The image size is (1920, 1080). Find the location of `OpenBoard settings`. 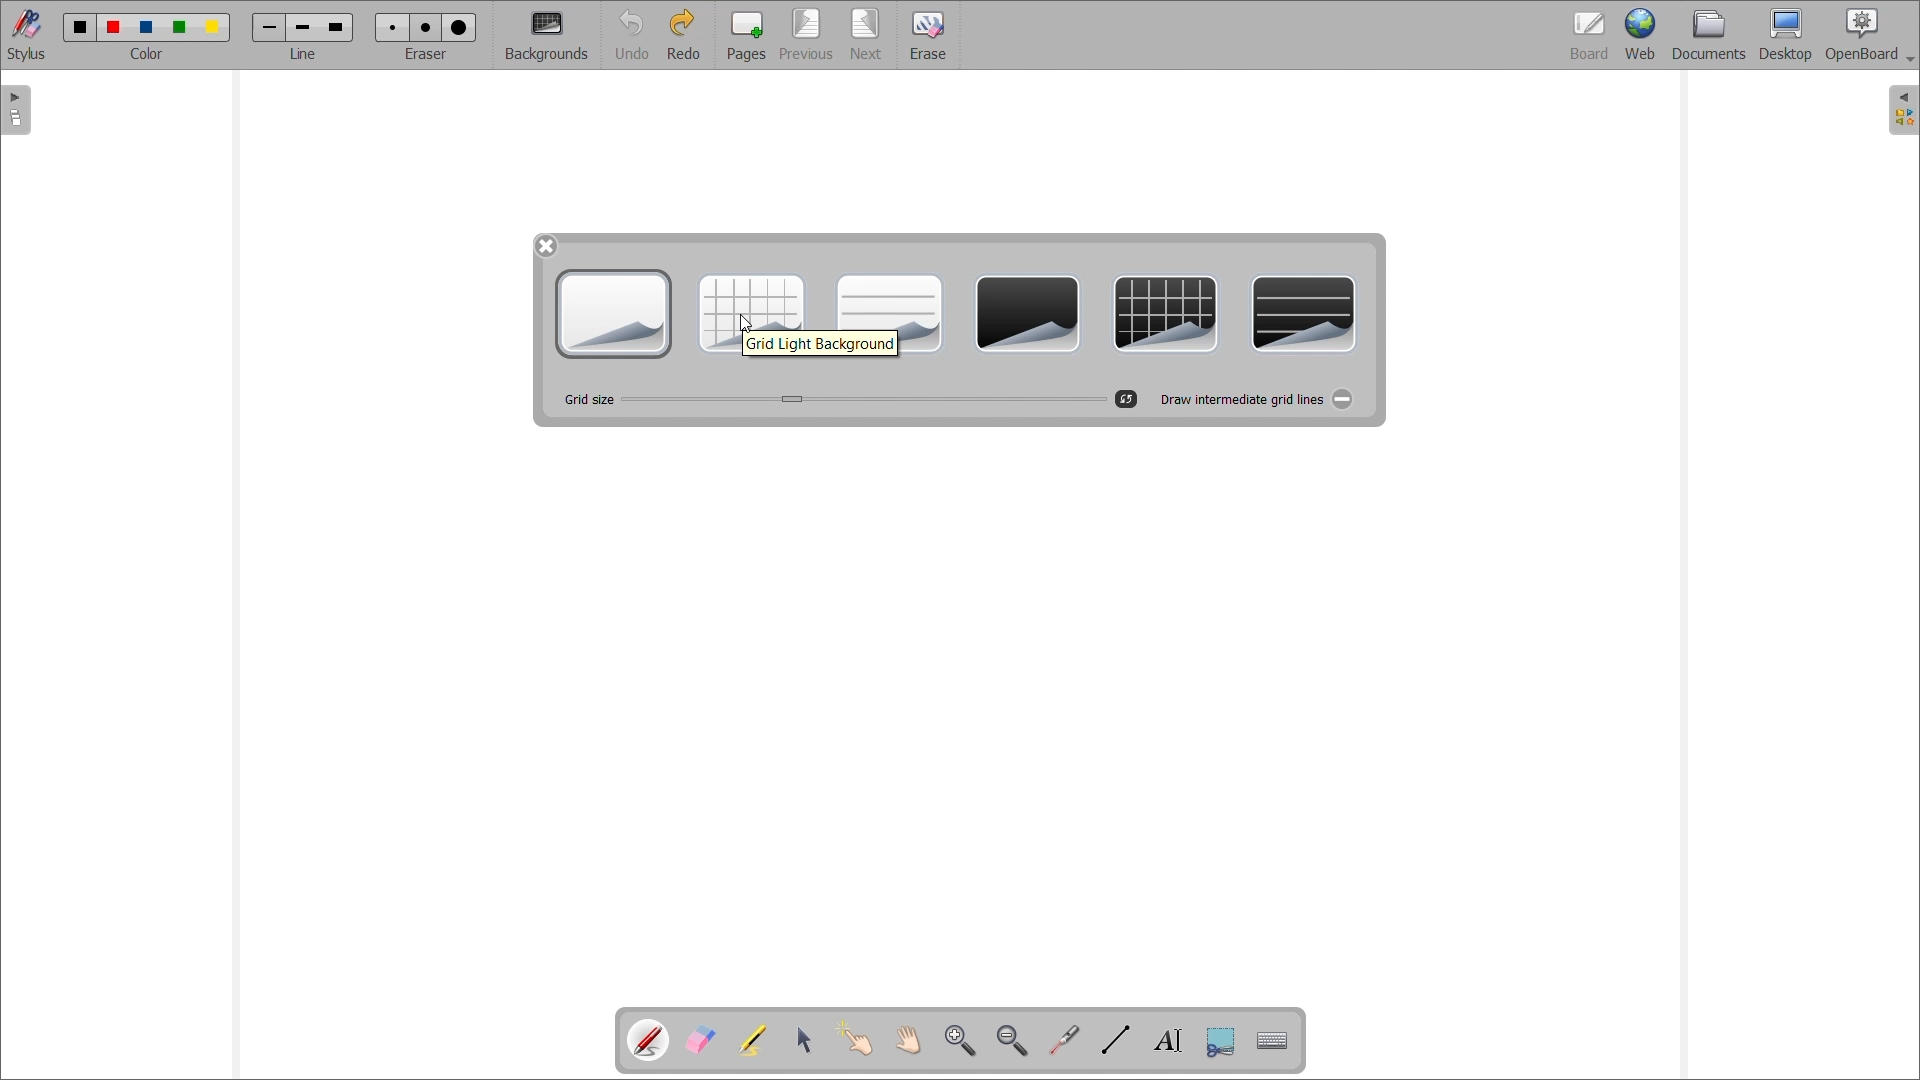

OpenBoard settings is located at coordinates (1870, 35).